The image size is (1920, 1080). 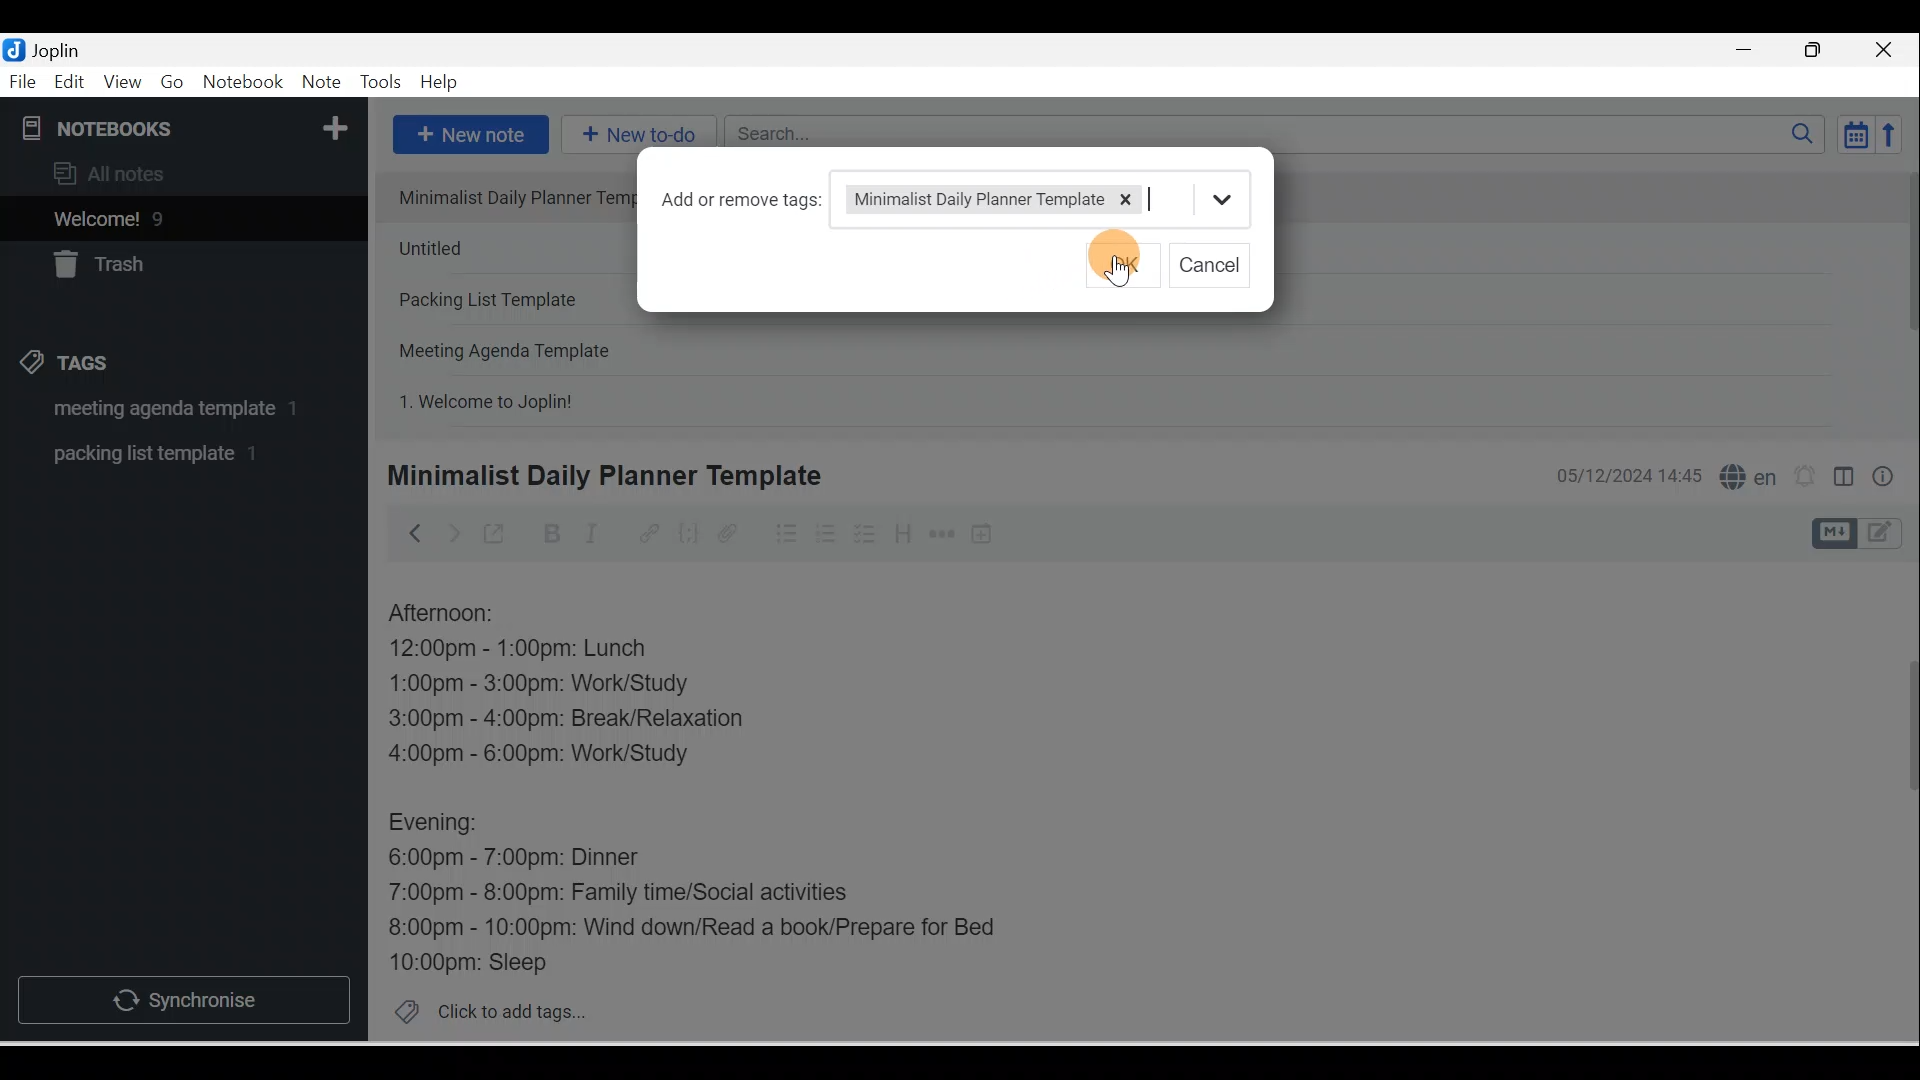 What do you see at coordinates (406, 533) in the screenshot?
I see `Back` at bounding box center [406, 533].